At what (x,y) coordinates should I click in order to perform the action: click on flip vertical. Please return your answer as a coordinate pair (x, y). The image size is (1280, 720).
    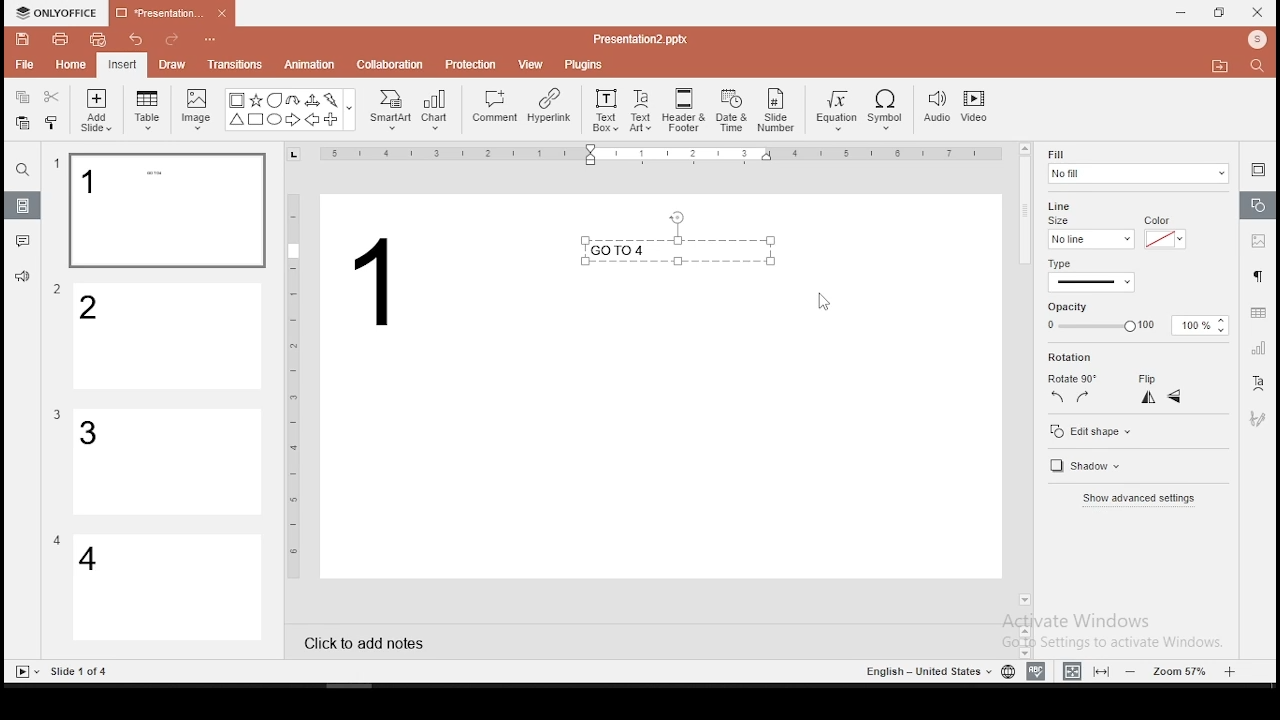
    Looking at the image, I should click on (1176, 399).